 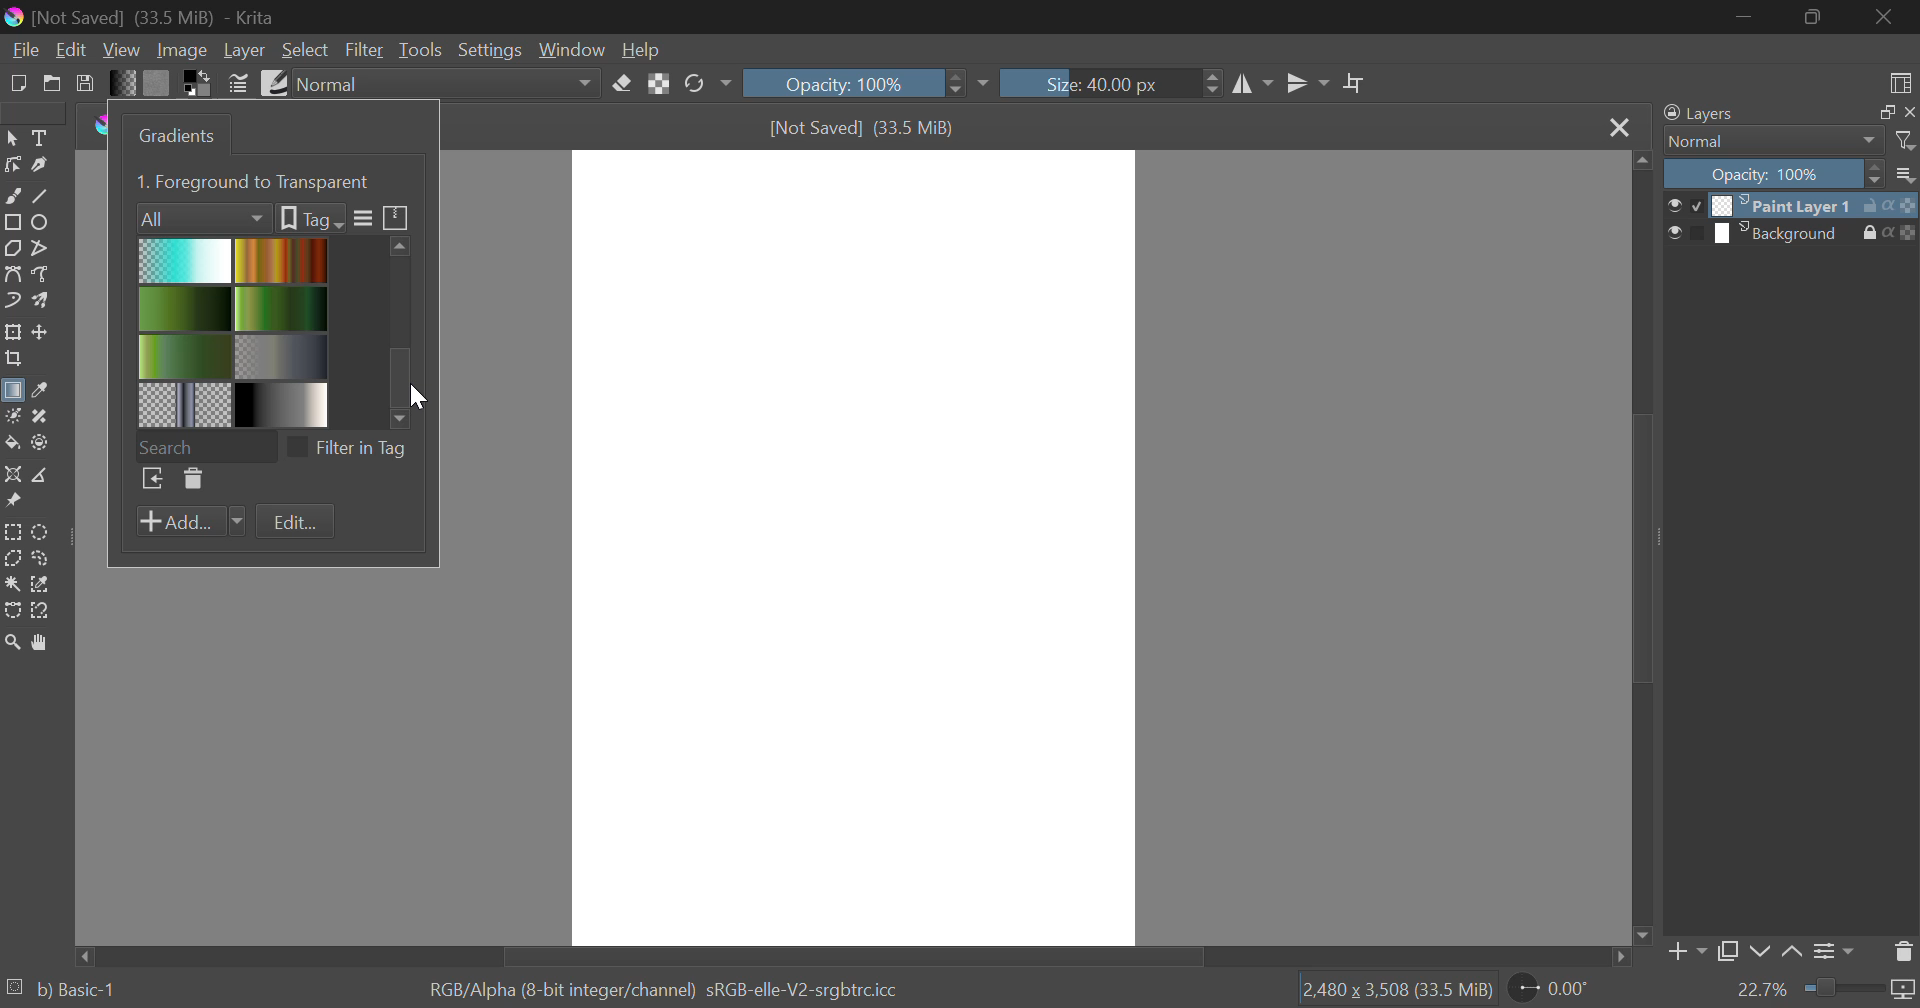 I want to click on Rectangular Selection, so click(x=14, y=533).